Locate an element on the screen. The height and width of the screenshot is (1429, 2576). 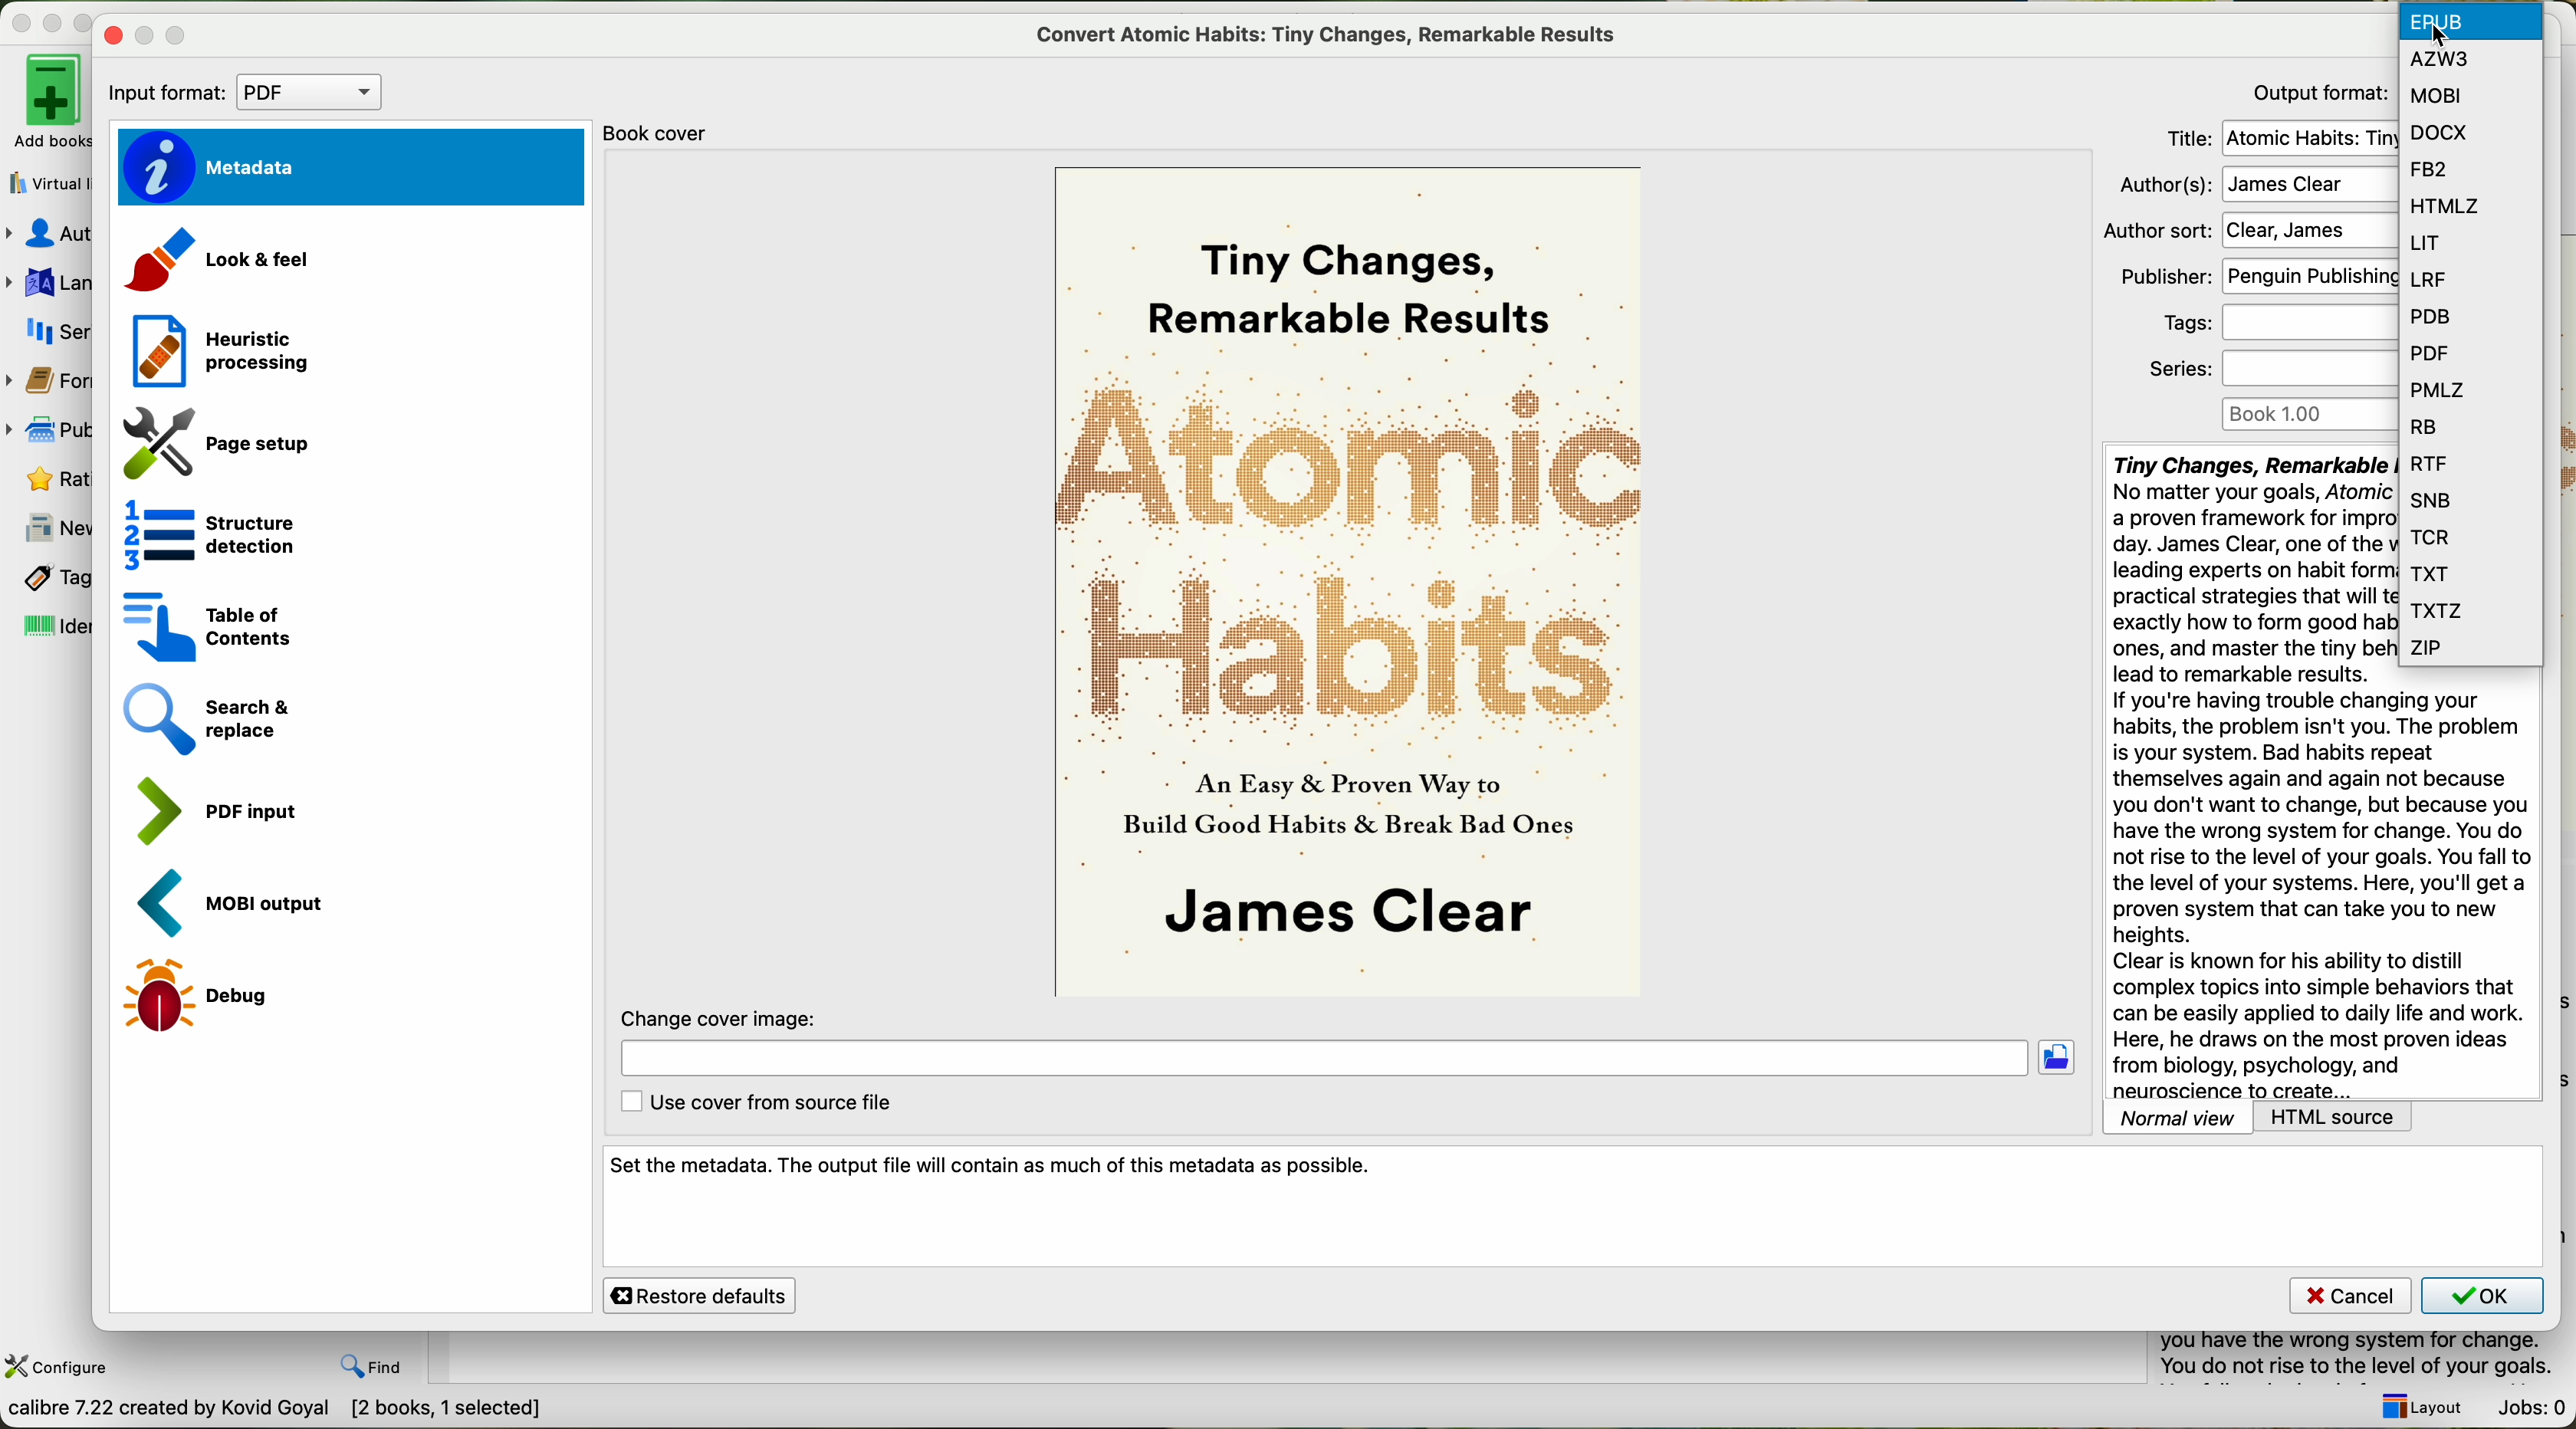
normal view is located at coordinates (2178, 1118).